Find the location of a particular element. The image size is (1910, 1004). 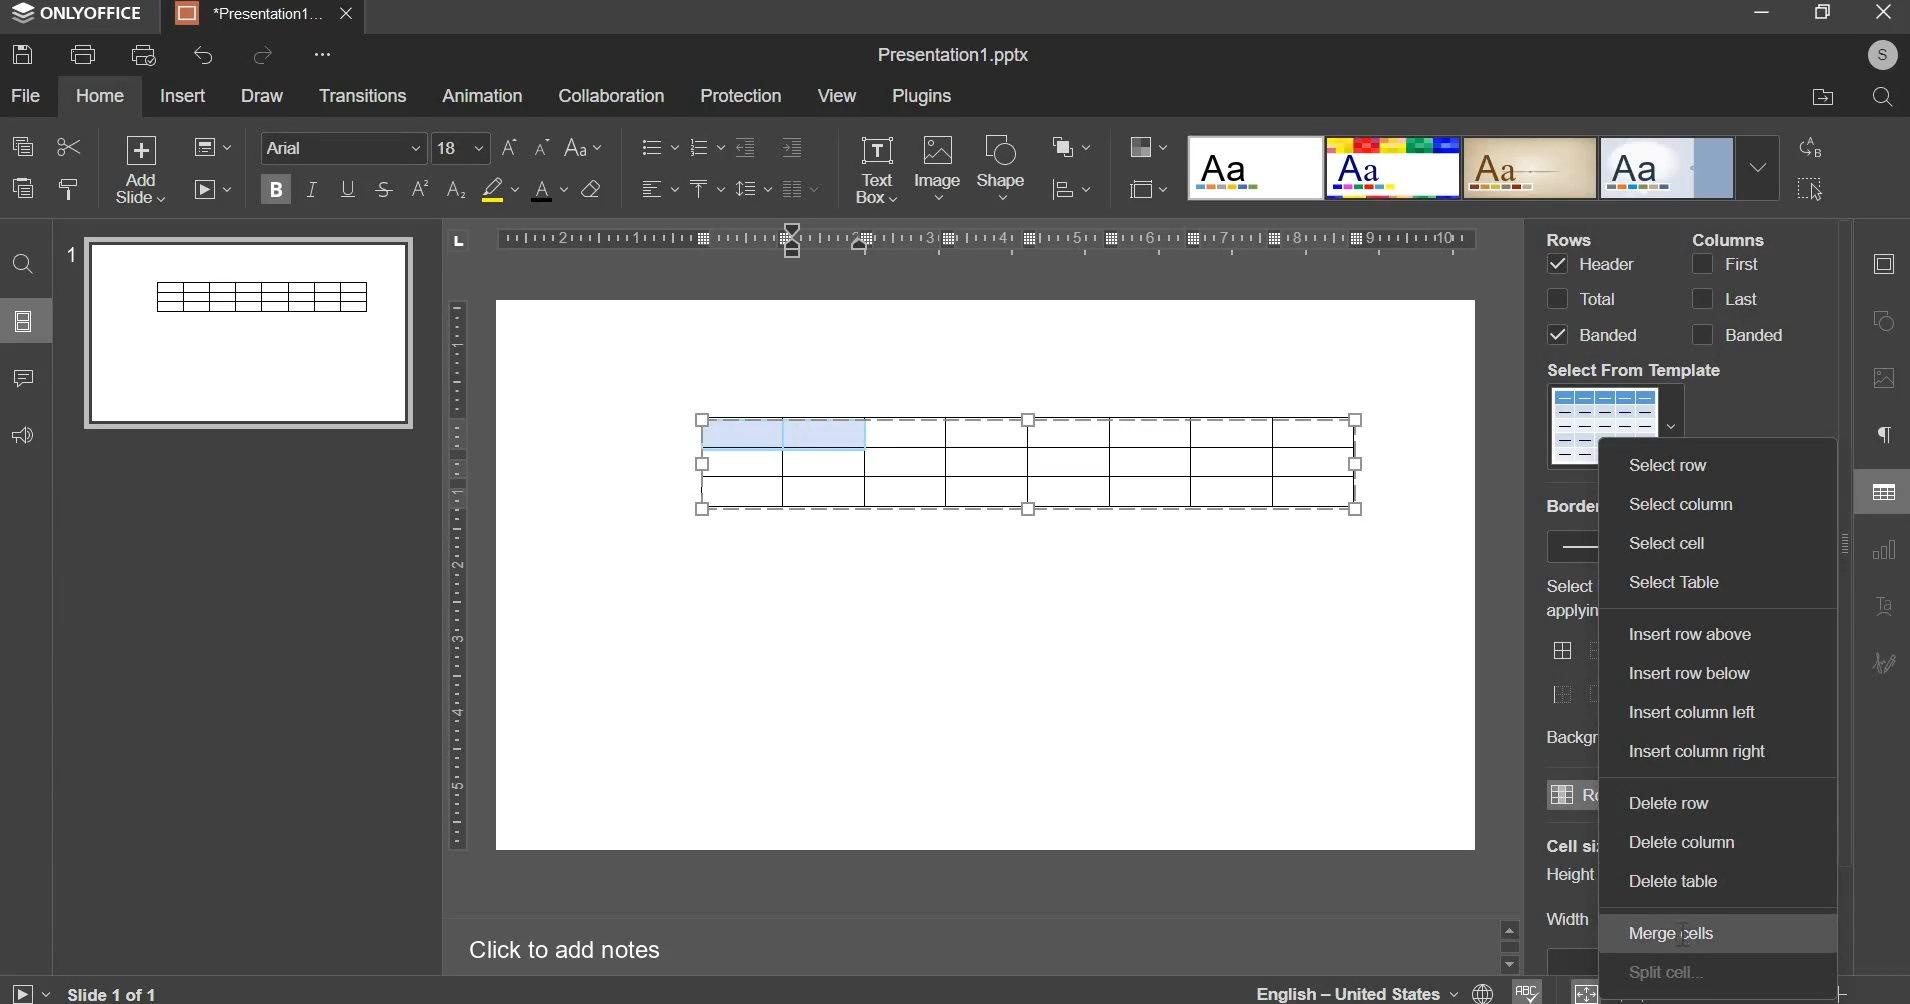

subscript & superscript is located at coordinates (438, 188).